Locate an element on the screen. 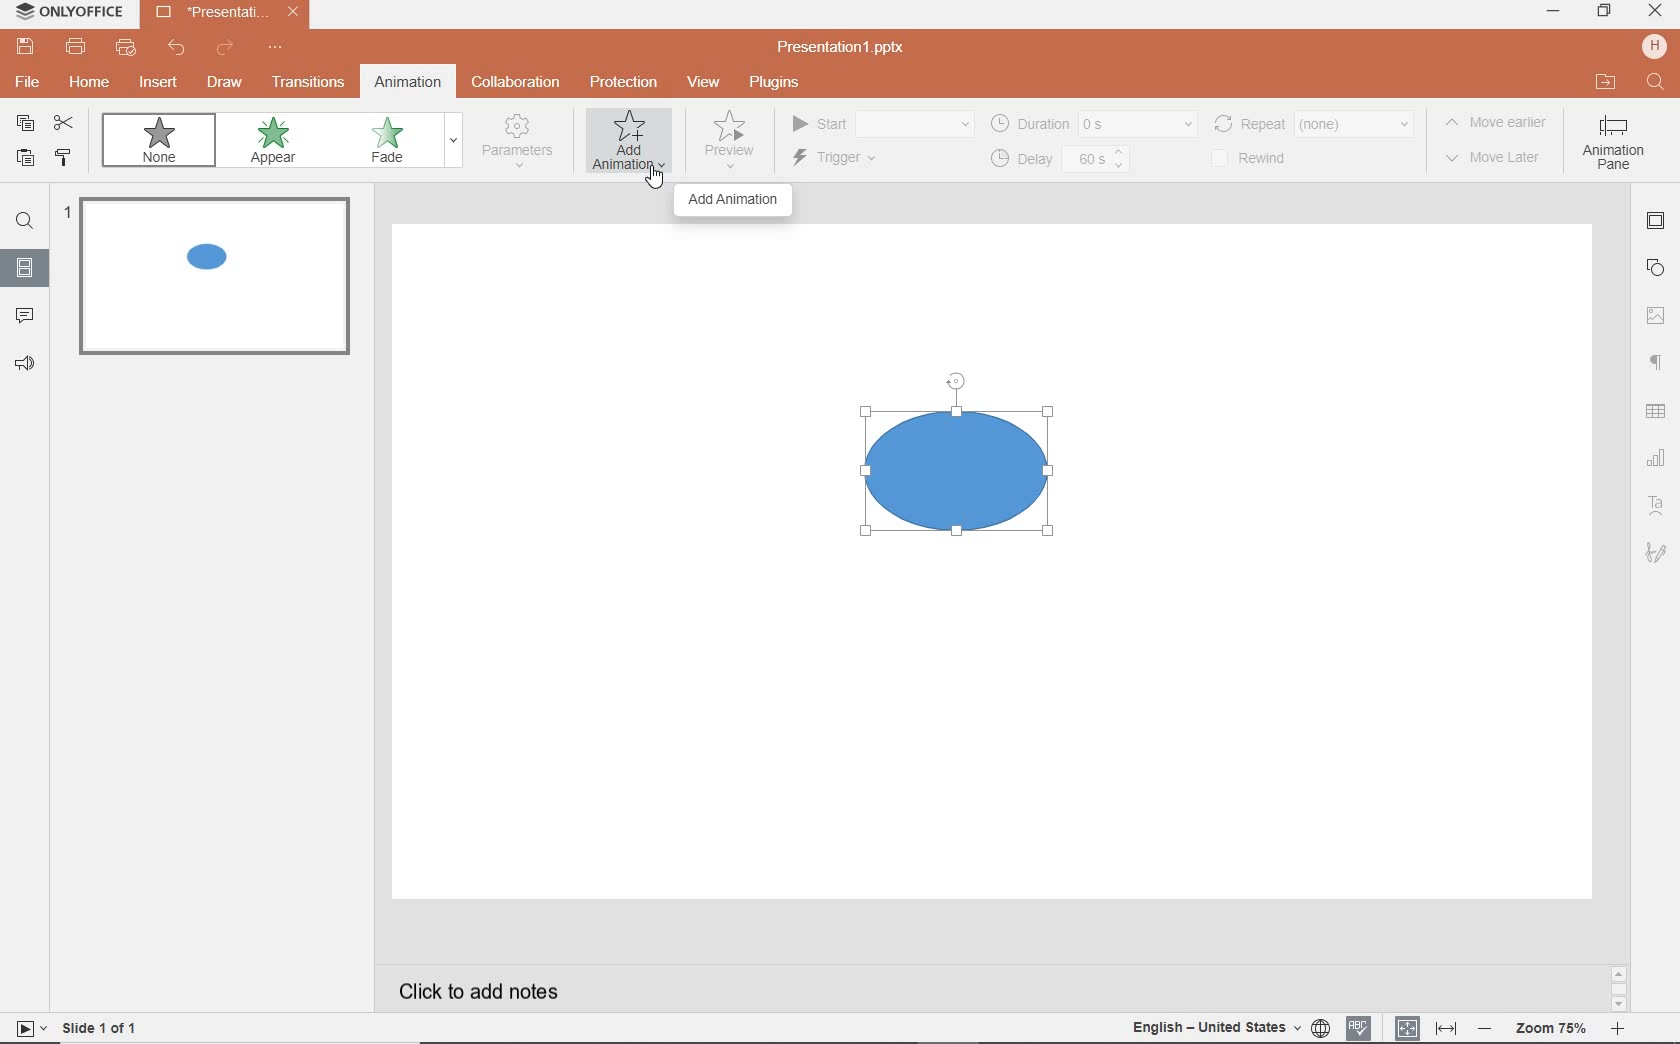 This screenshot has height=1044, width=1680. table settings is located at coordinates (1658, 413).